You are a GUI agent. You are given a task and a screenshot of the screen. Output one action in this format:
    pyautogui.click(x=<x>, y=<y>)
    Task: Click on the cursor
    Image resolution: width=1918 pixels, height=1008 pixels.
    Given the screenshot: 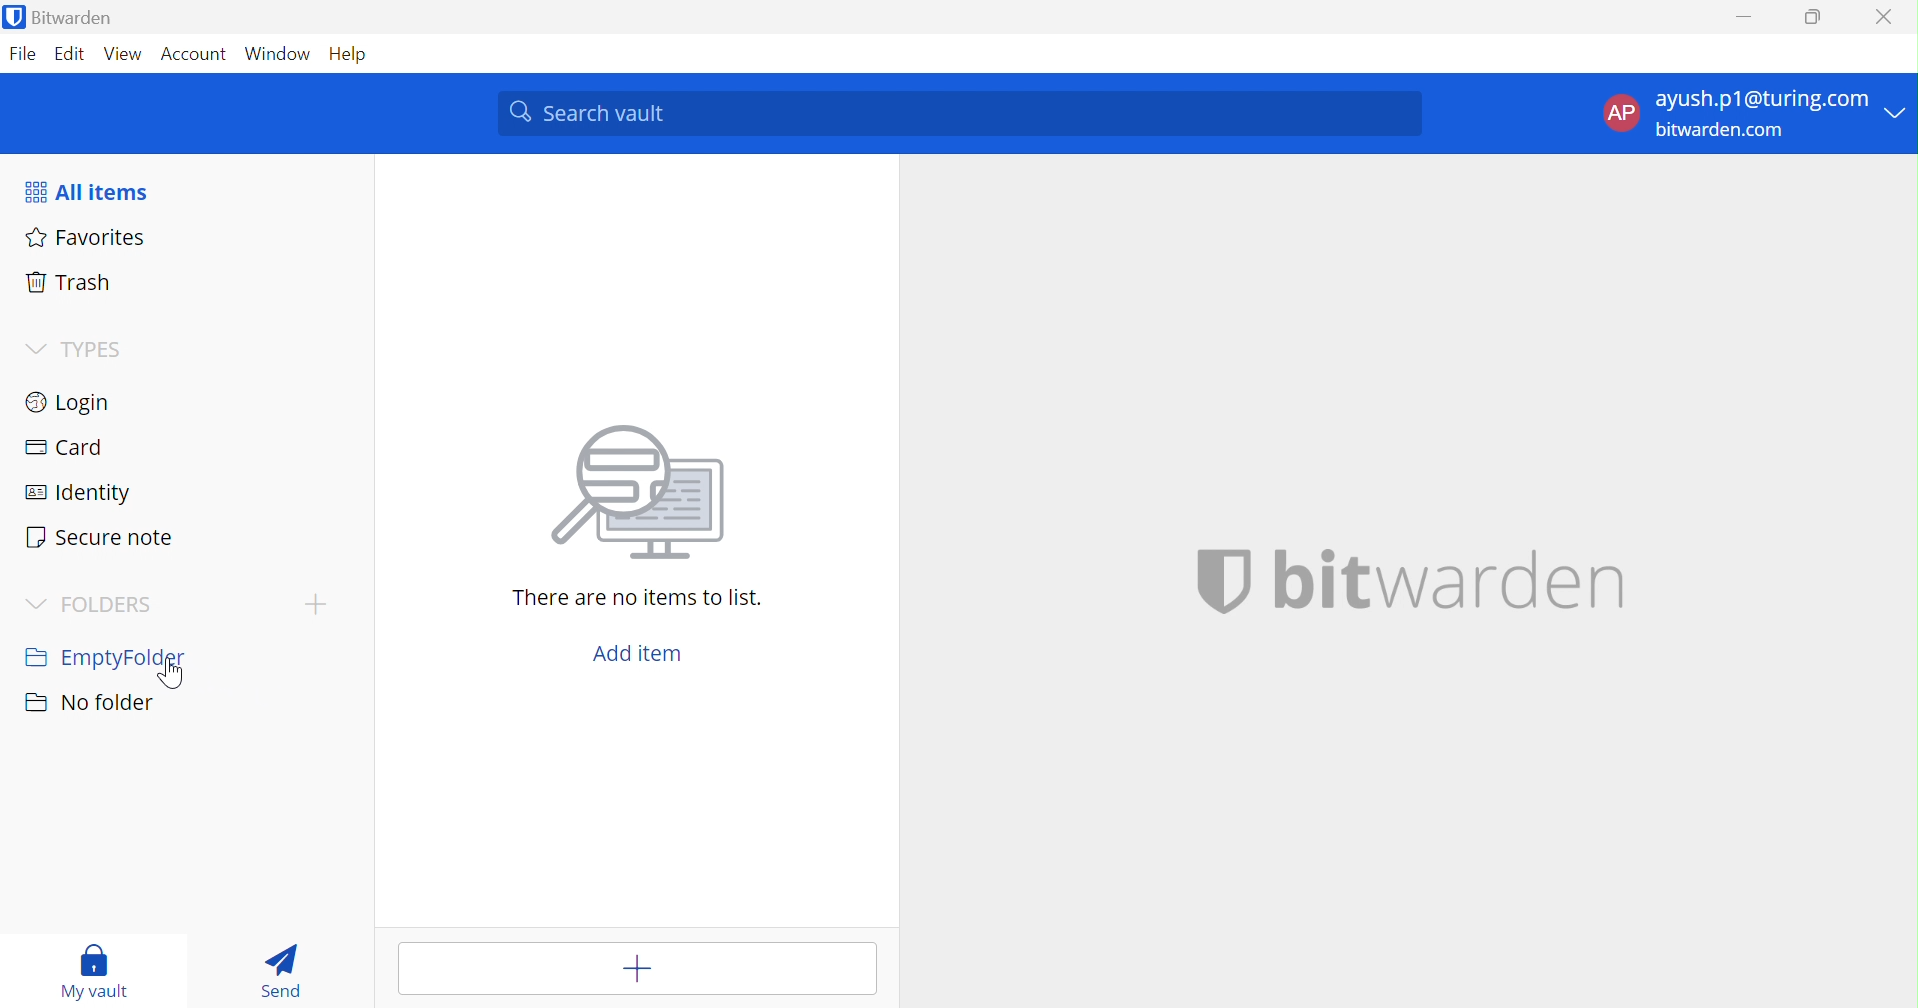 What is the action you would take?
    pyautogui.click(x=173, y=672)
    